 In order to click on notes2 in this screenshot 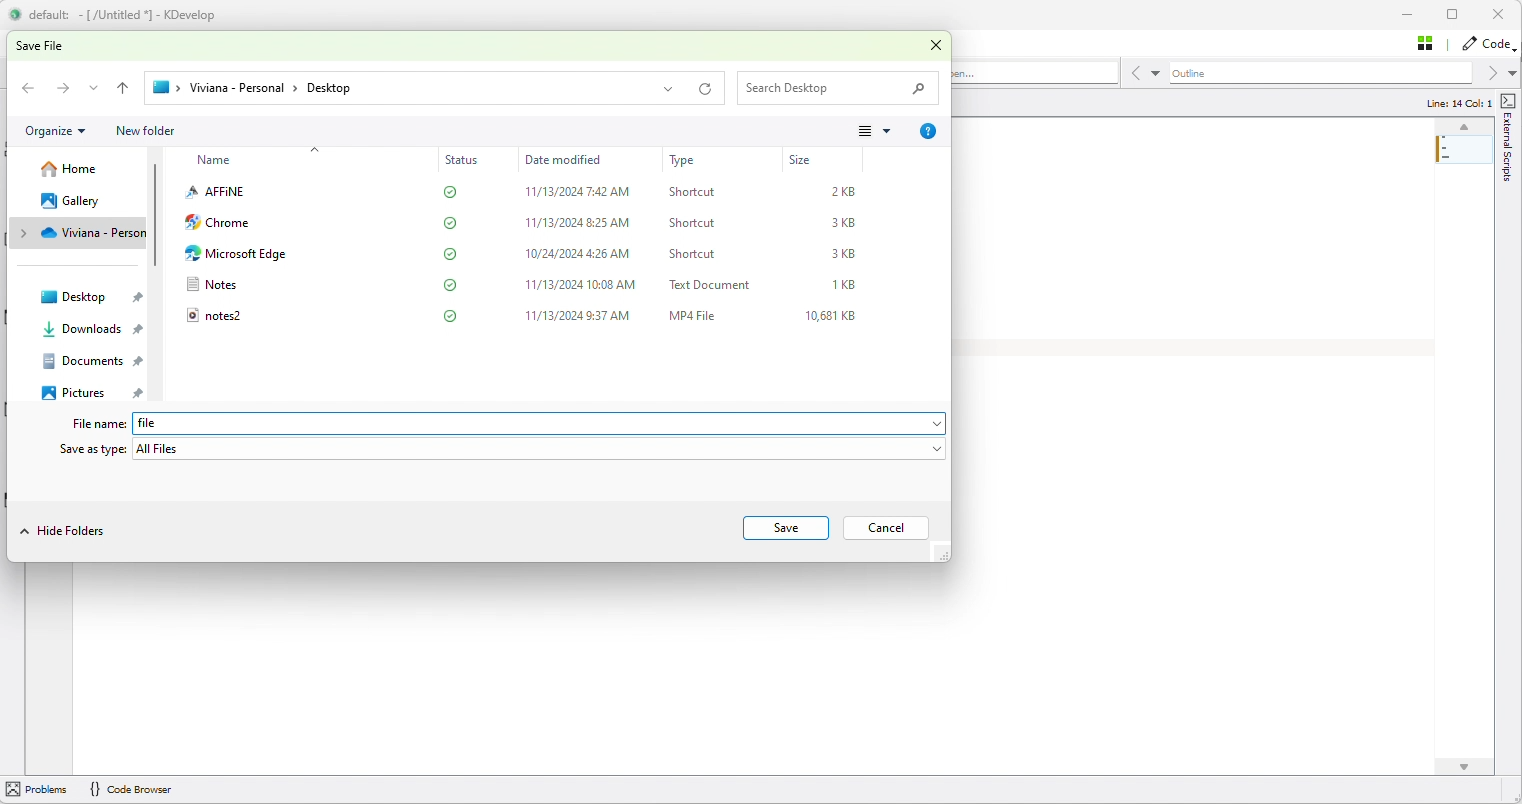, I will do `click(212, 314)`.